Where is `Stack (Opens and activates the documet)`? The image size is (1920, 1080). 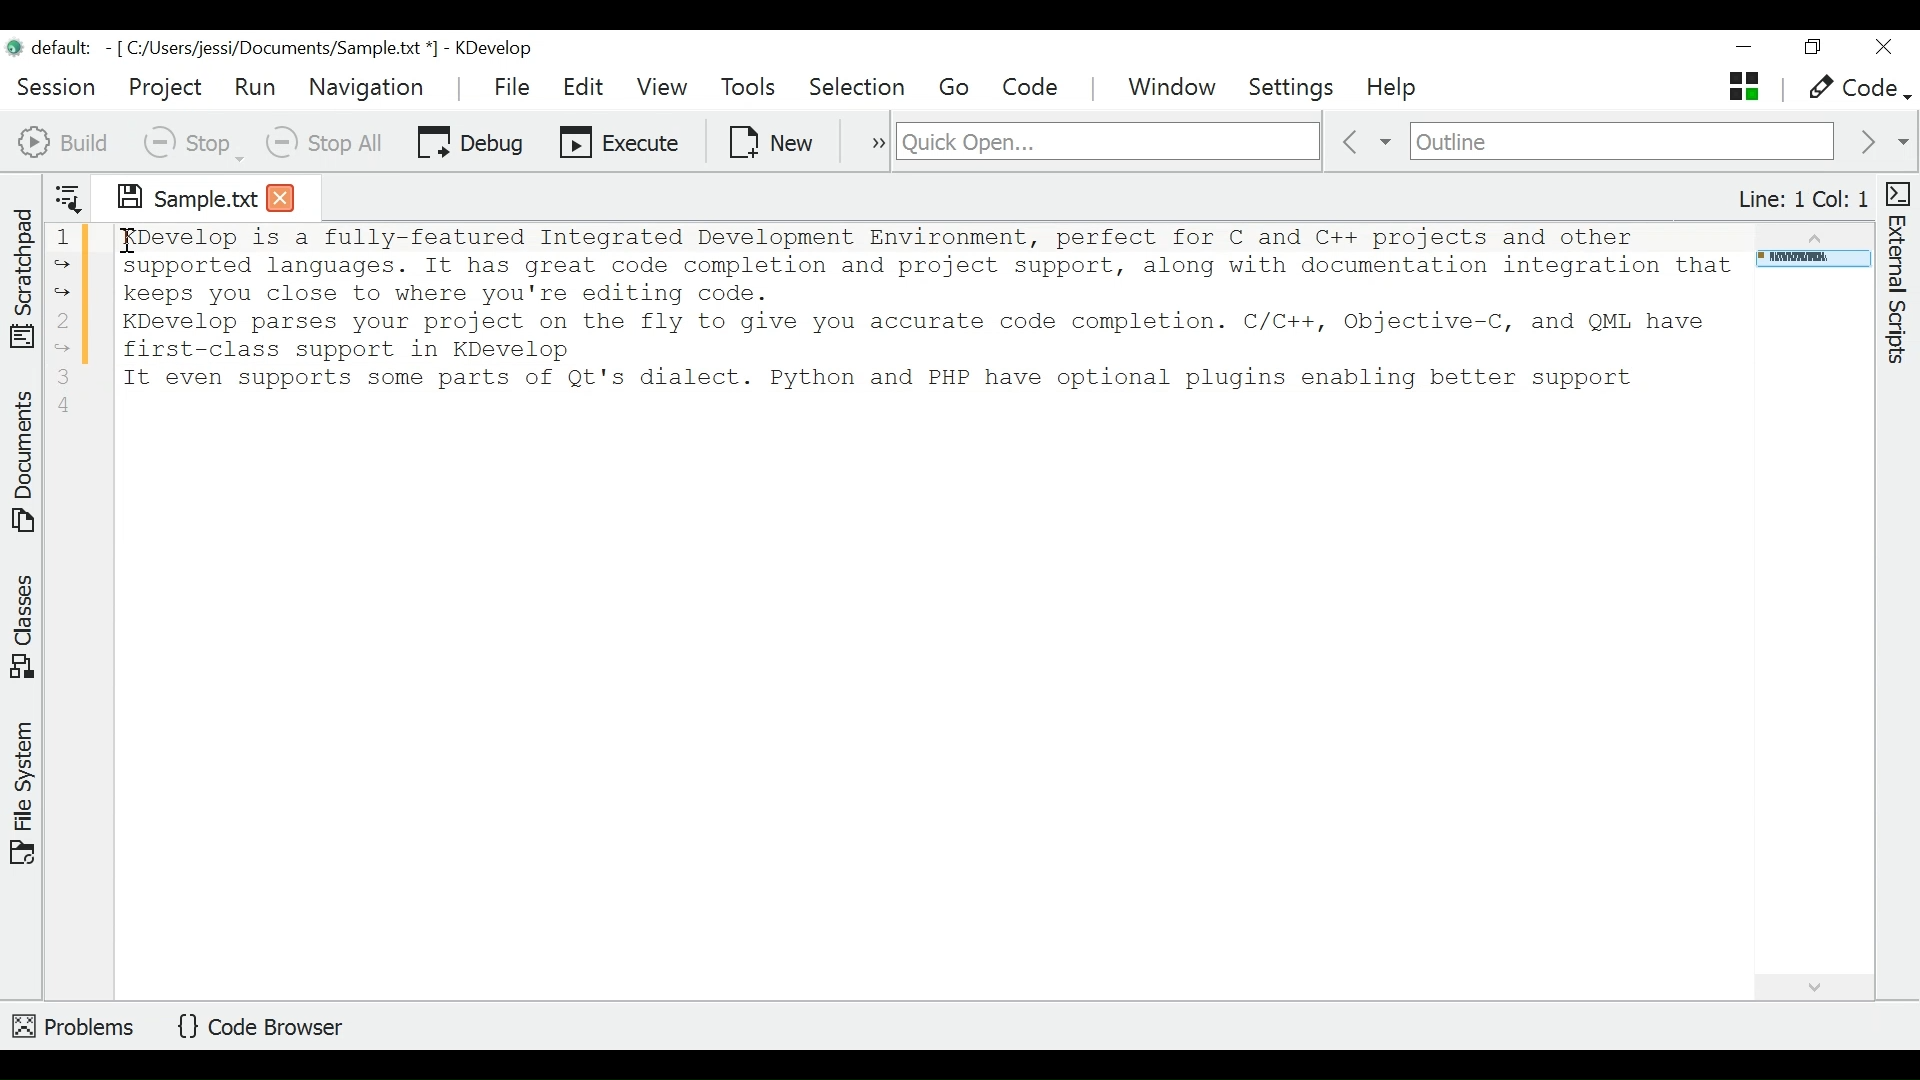 Stack (Opens and activates the documet) is located at coordinates (1742, 86).